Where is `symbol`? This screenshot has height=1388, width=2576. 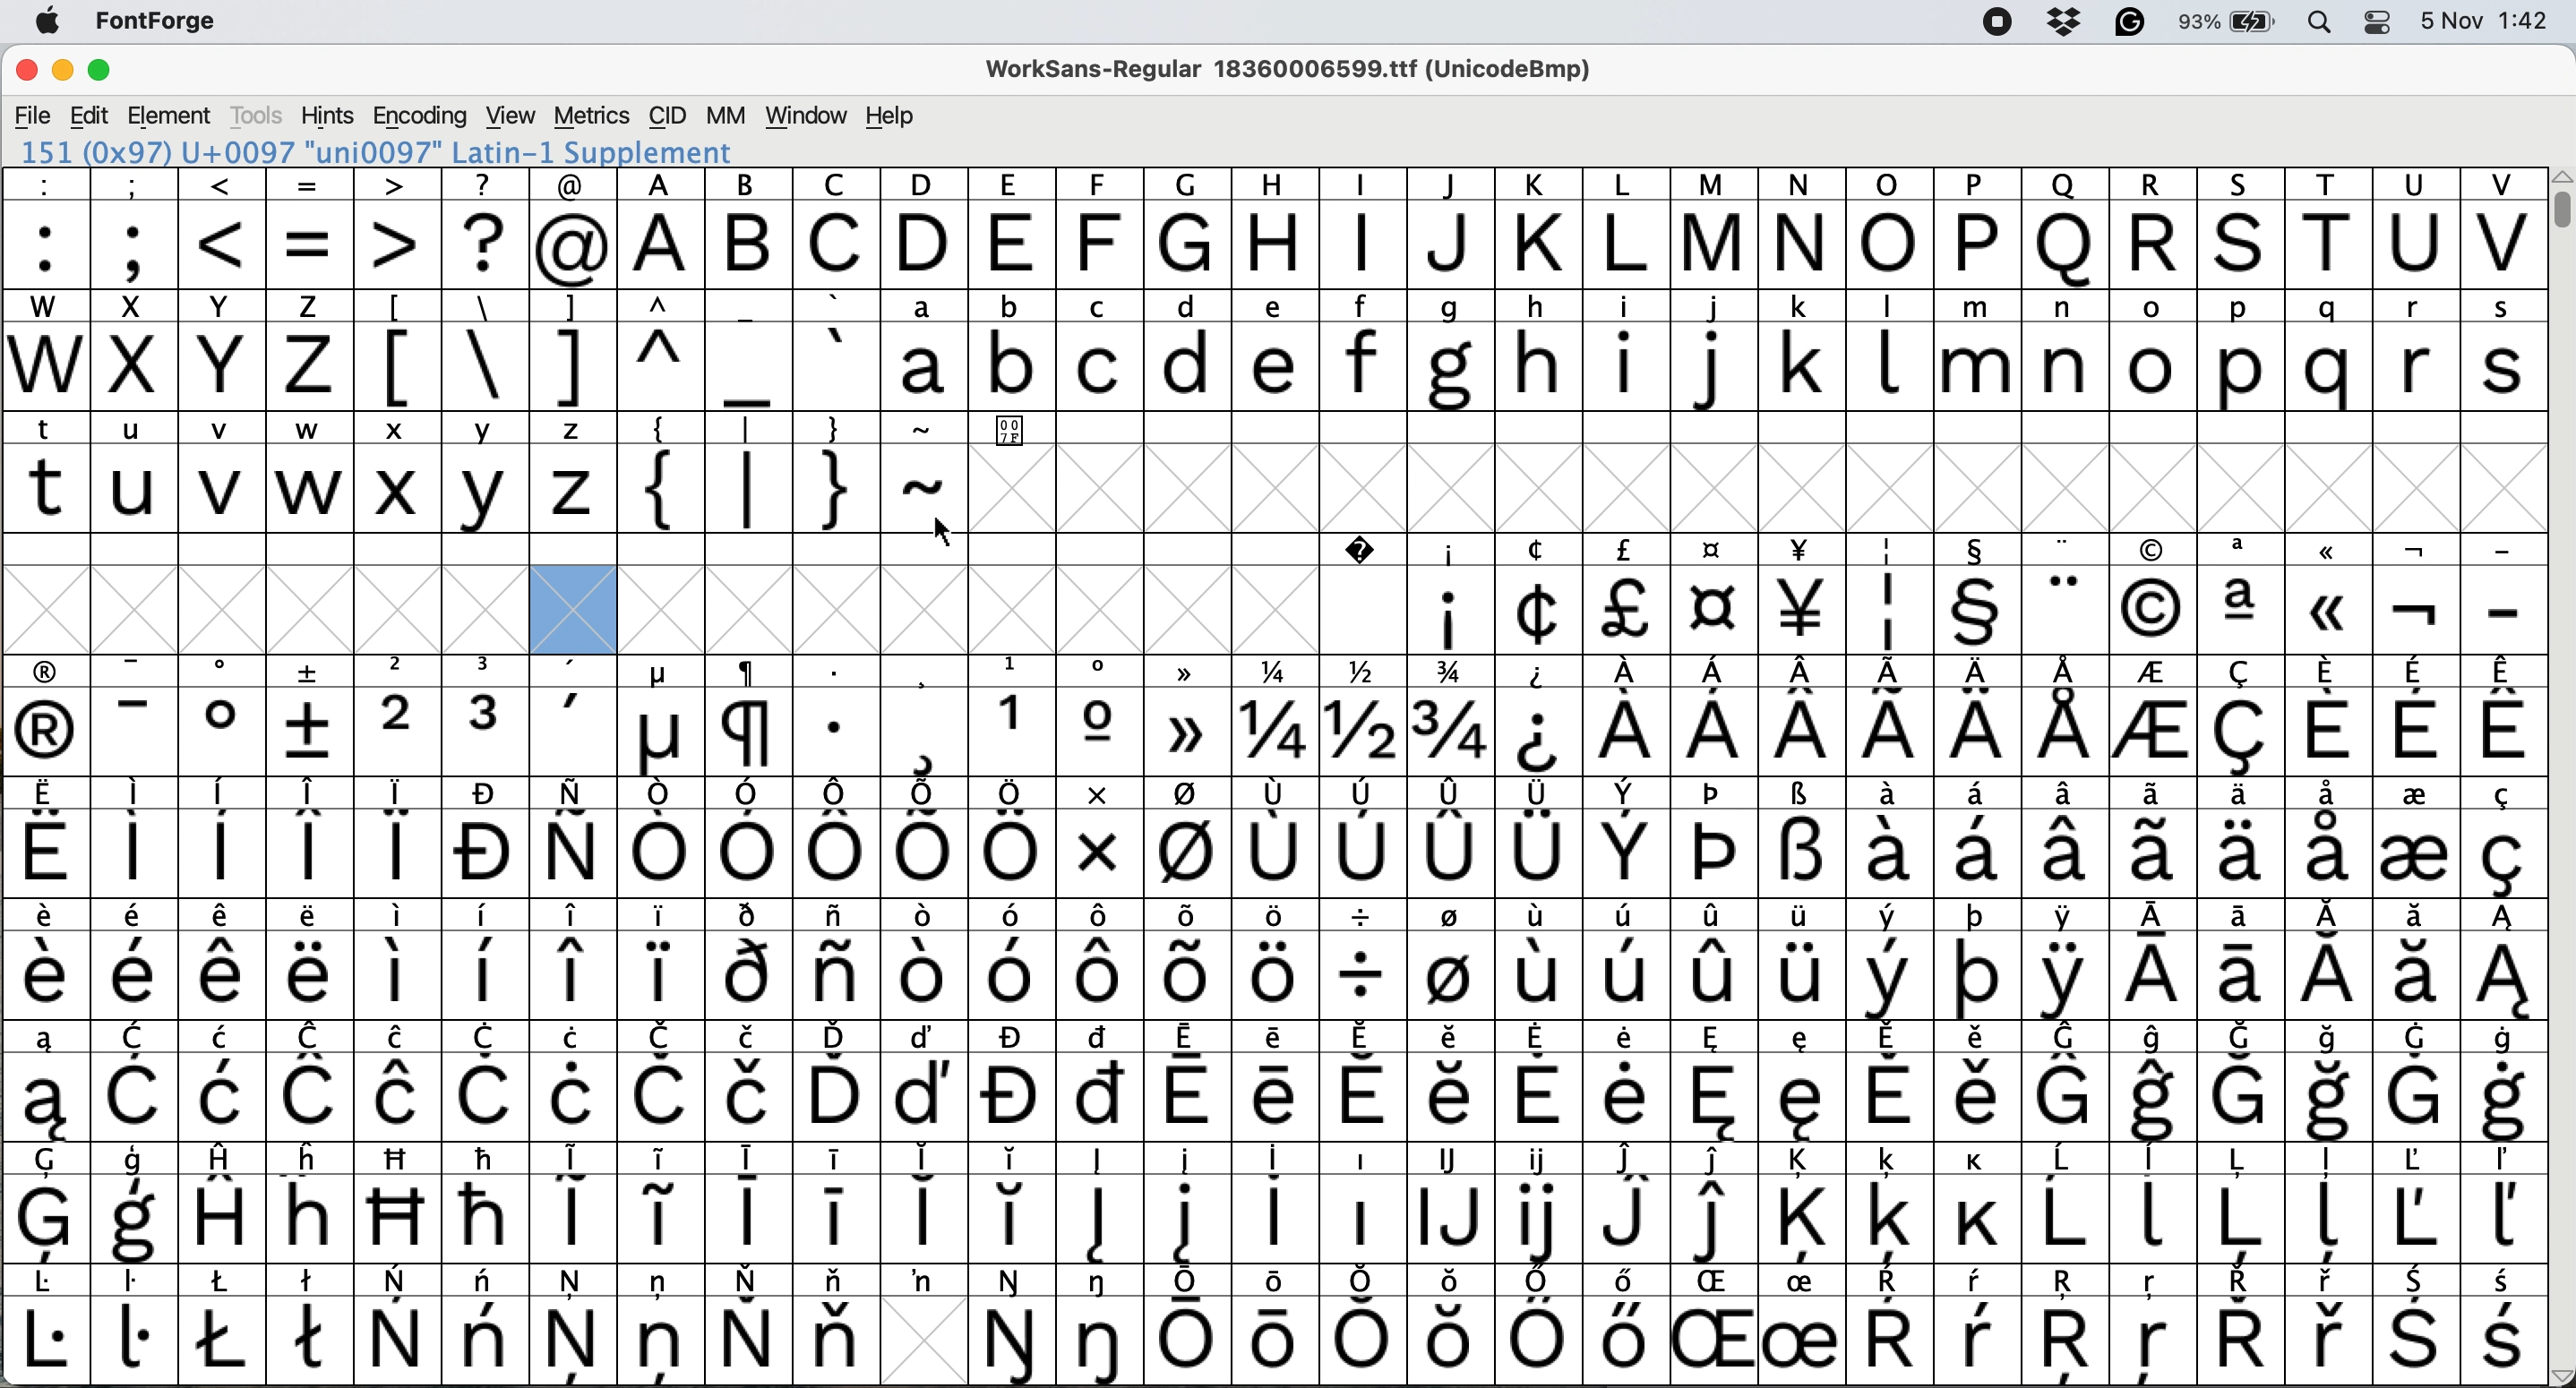
symbol is located at coordinates (574, 1199).